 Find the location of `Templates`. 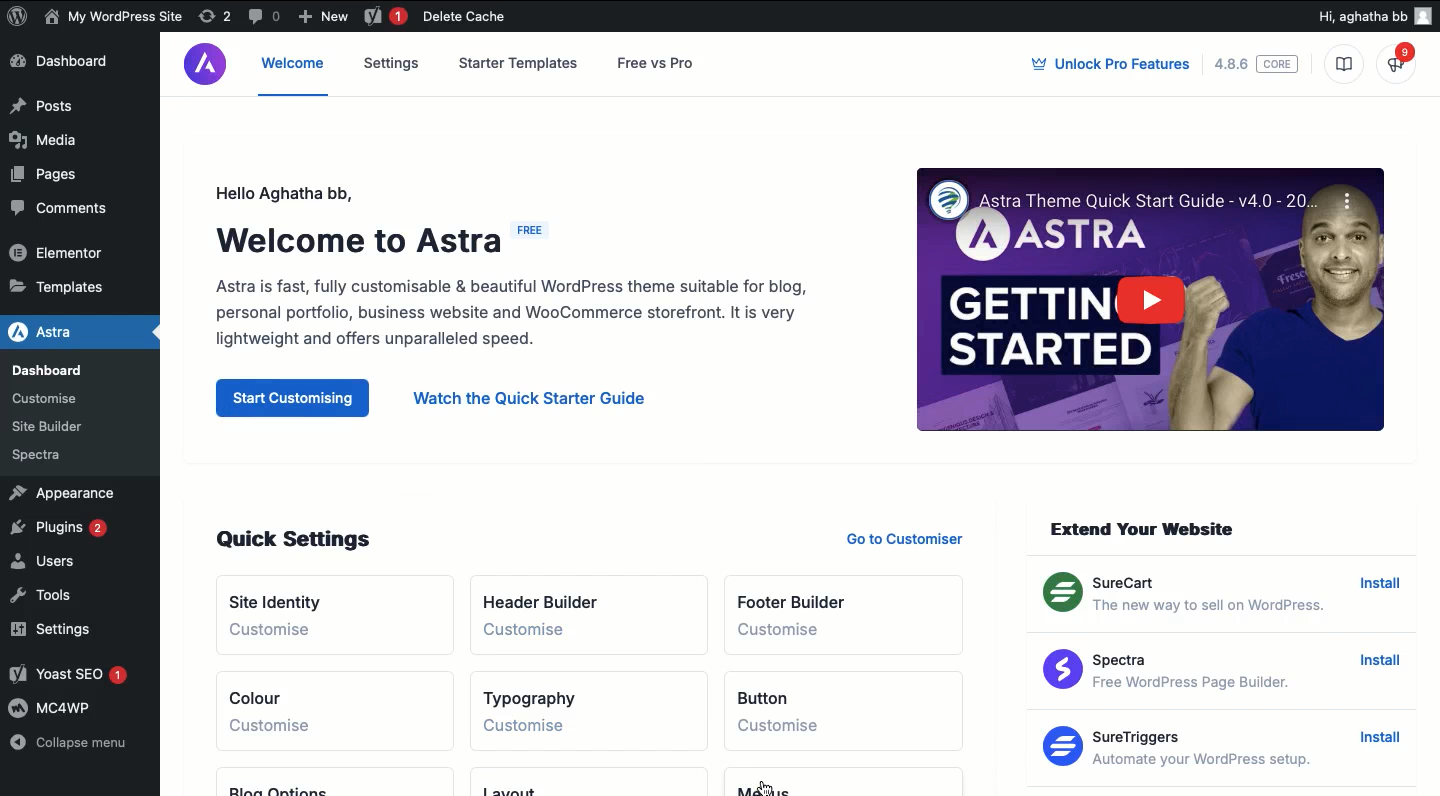

Templates is located at coordinates (70, 284).